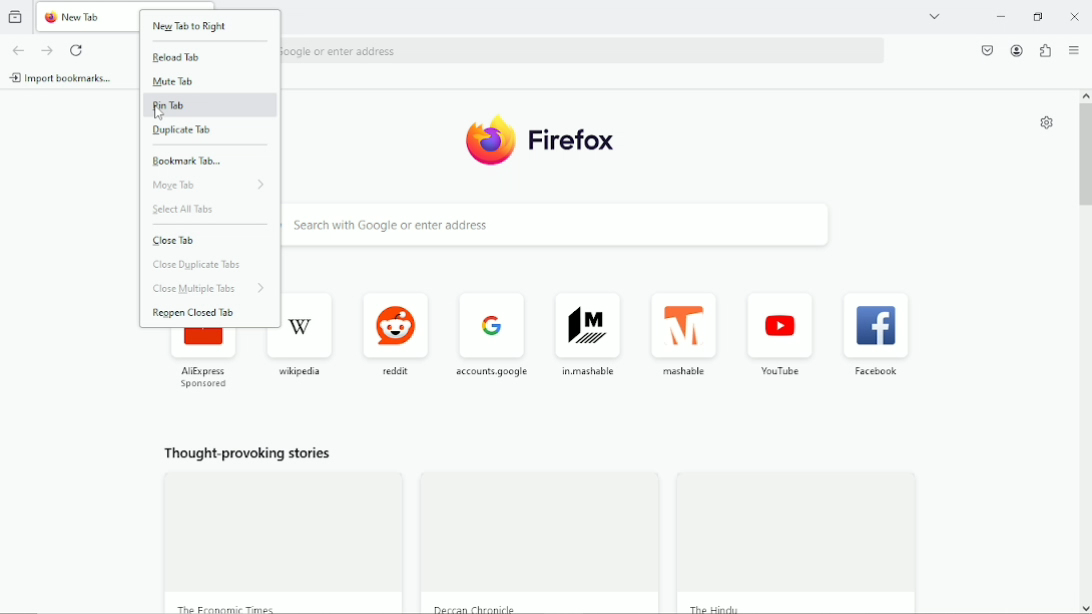 This screenshot has width=1092, height=614. I want to click on in.mashable, so click(591, 334).